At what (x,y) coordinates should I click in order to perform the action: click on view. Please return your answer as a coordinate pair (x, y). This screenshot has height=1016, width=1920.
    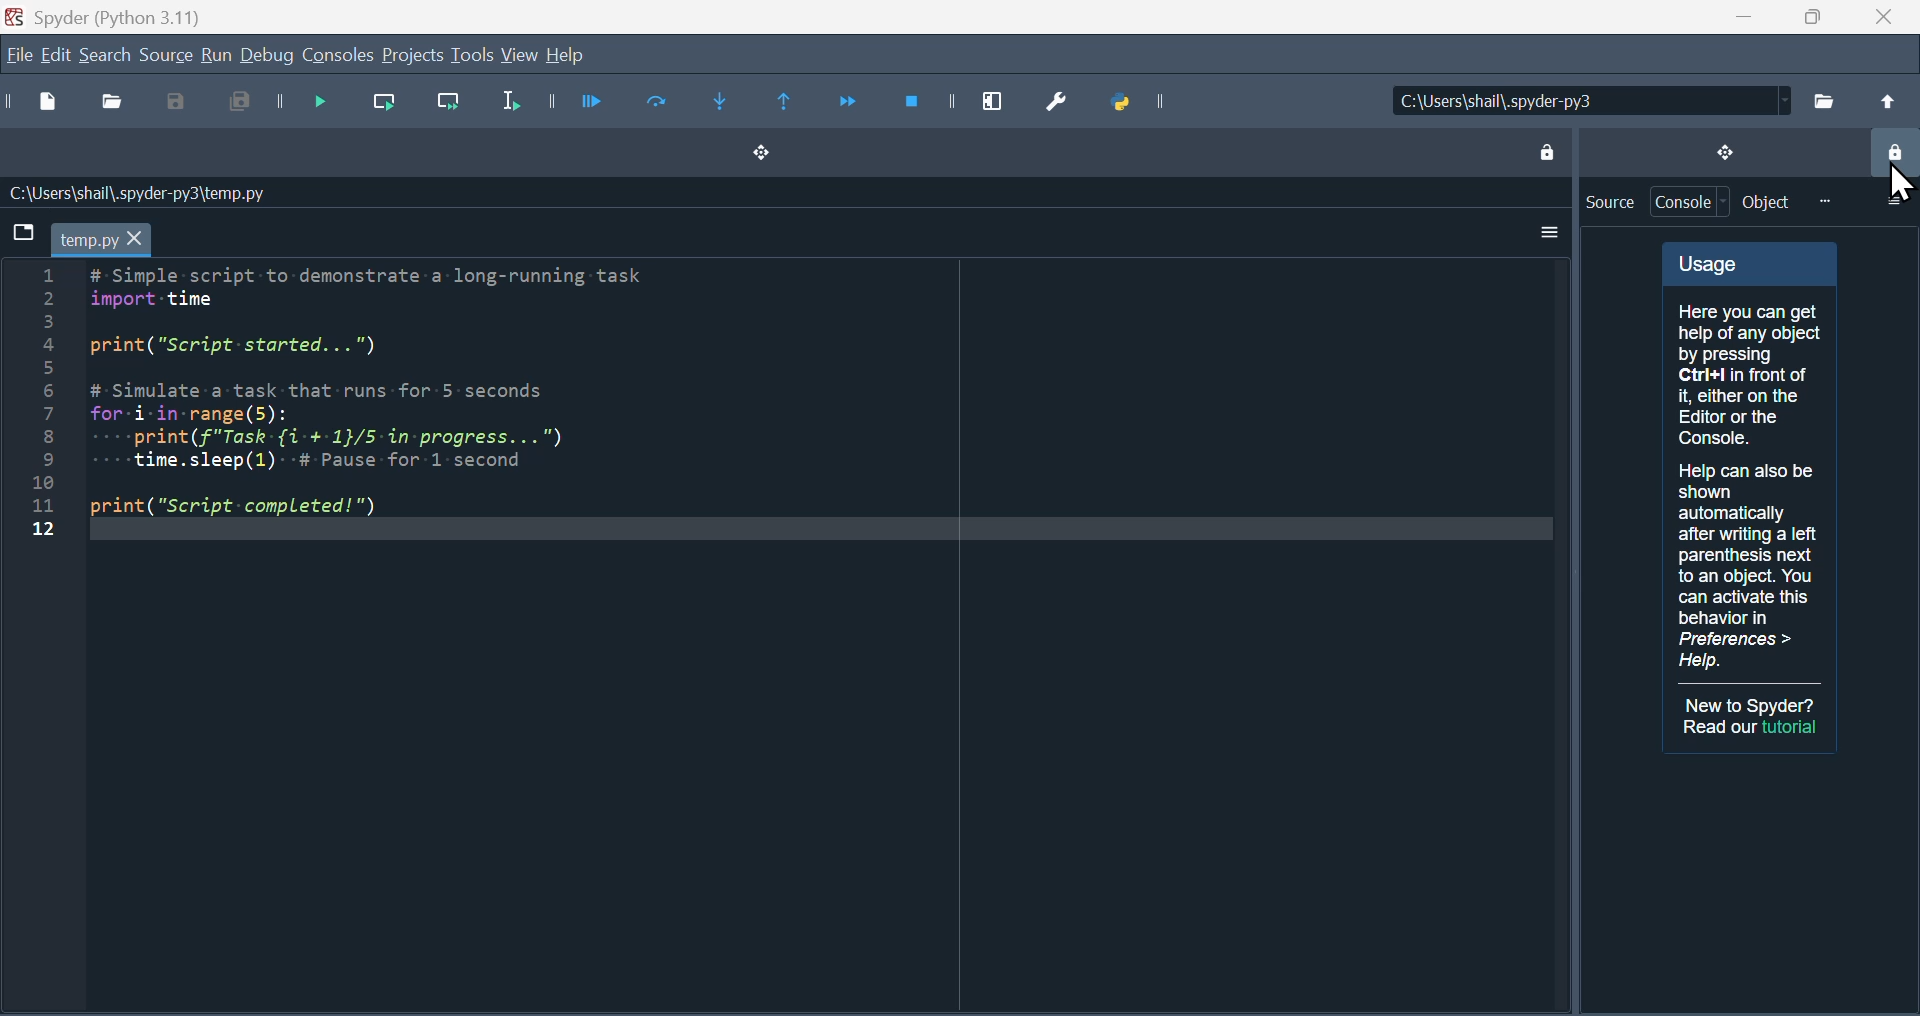
    Looking at the image, I should click on (521, 56).